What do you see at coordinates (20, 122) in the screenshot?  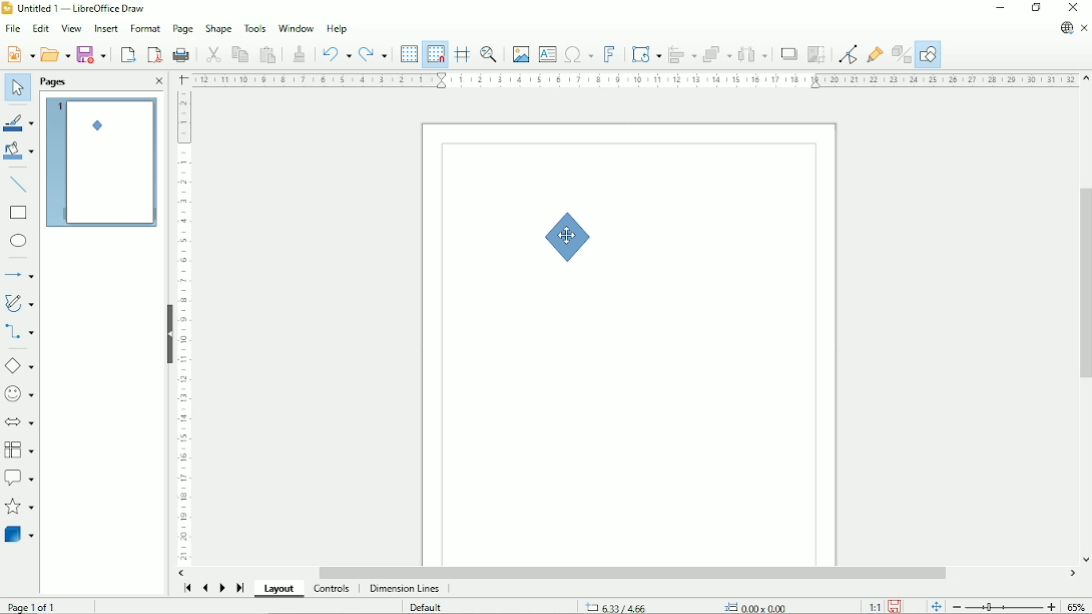 I see `Line color` at bounding box center [20, 122].